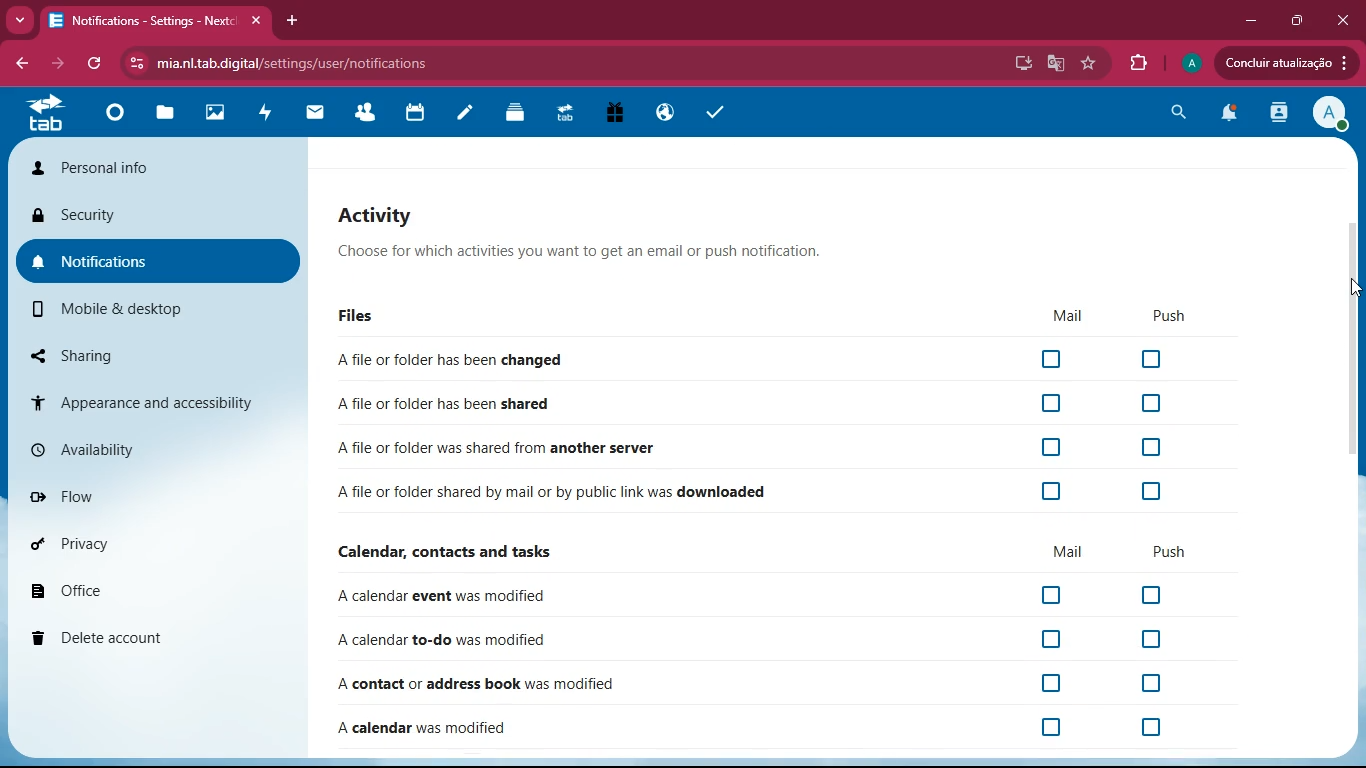  Describe the element at coordinates (1050, 402) in the screenshot. I see `checkbox` at that location.